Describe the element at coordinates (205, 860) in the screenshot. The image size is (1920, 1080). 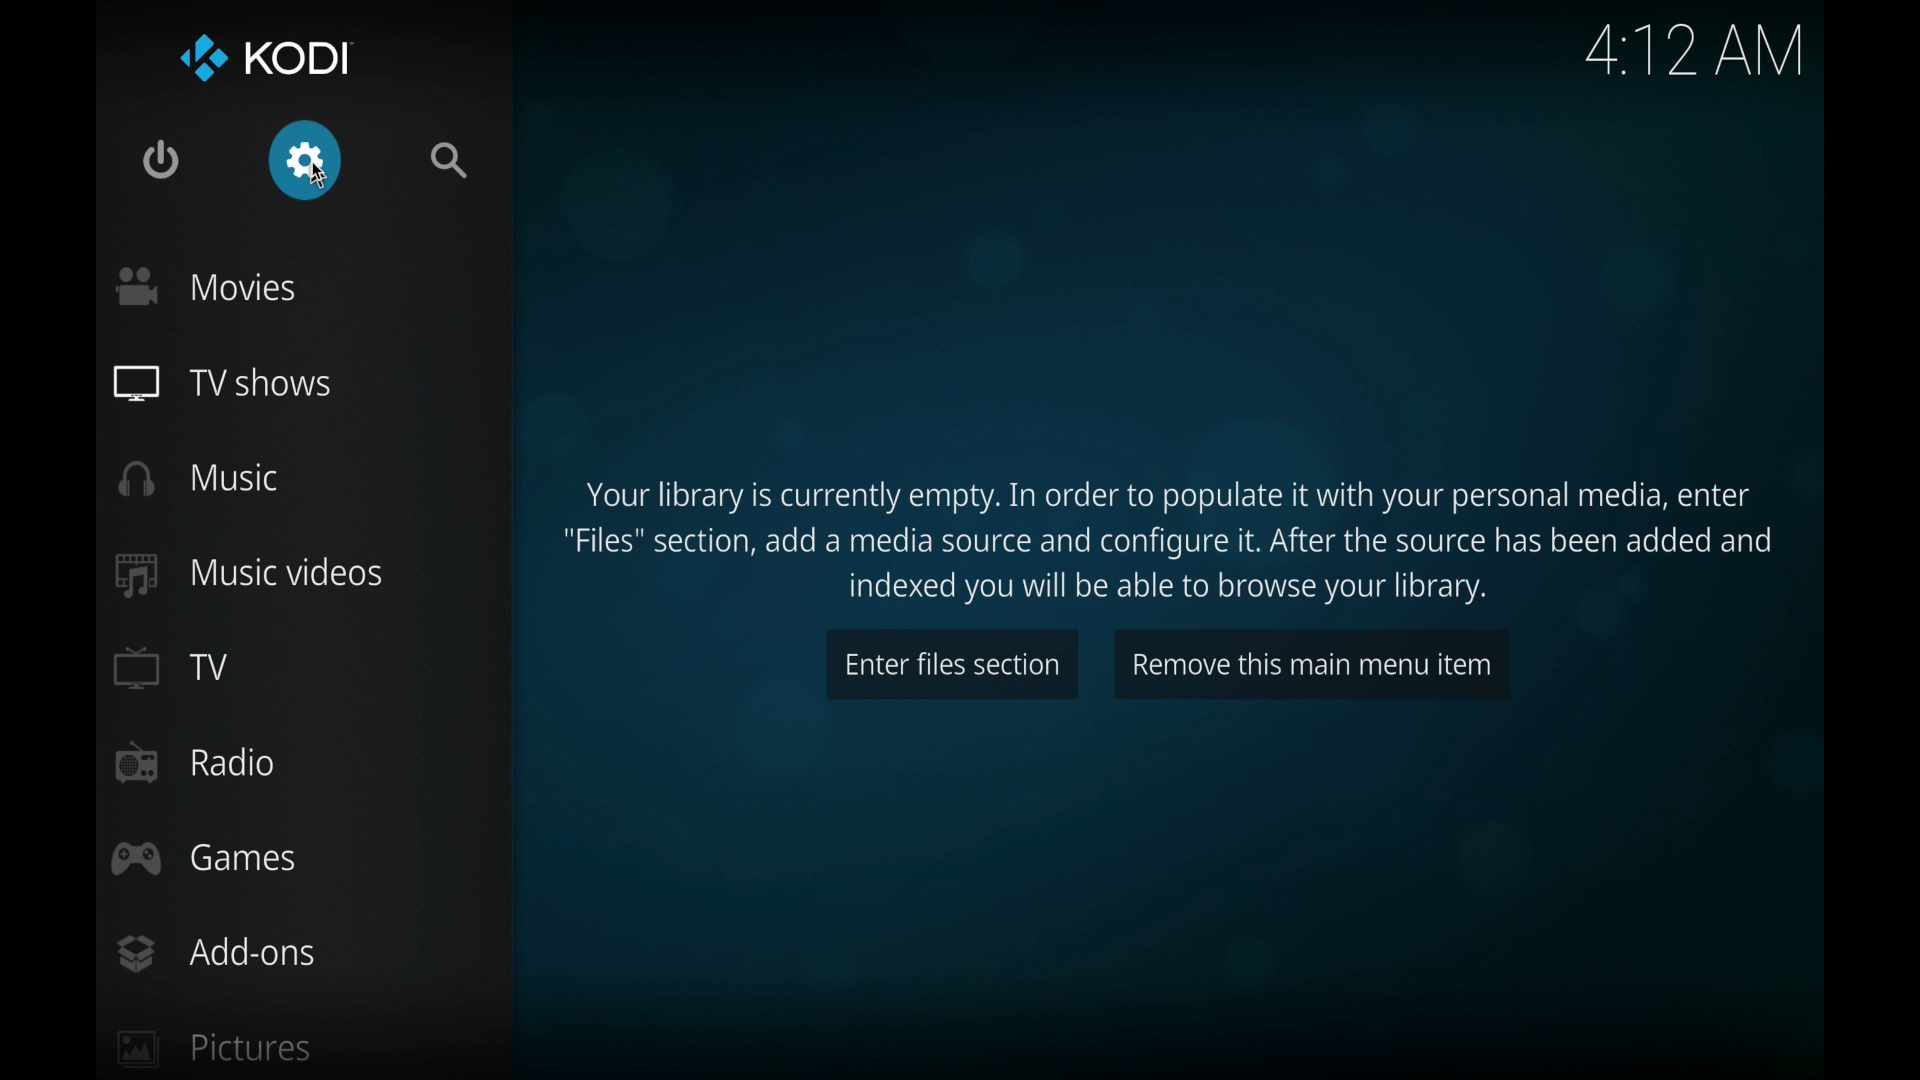
I see `games` at that location.